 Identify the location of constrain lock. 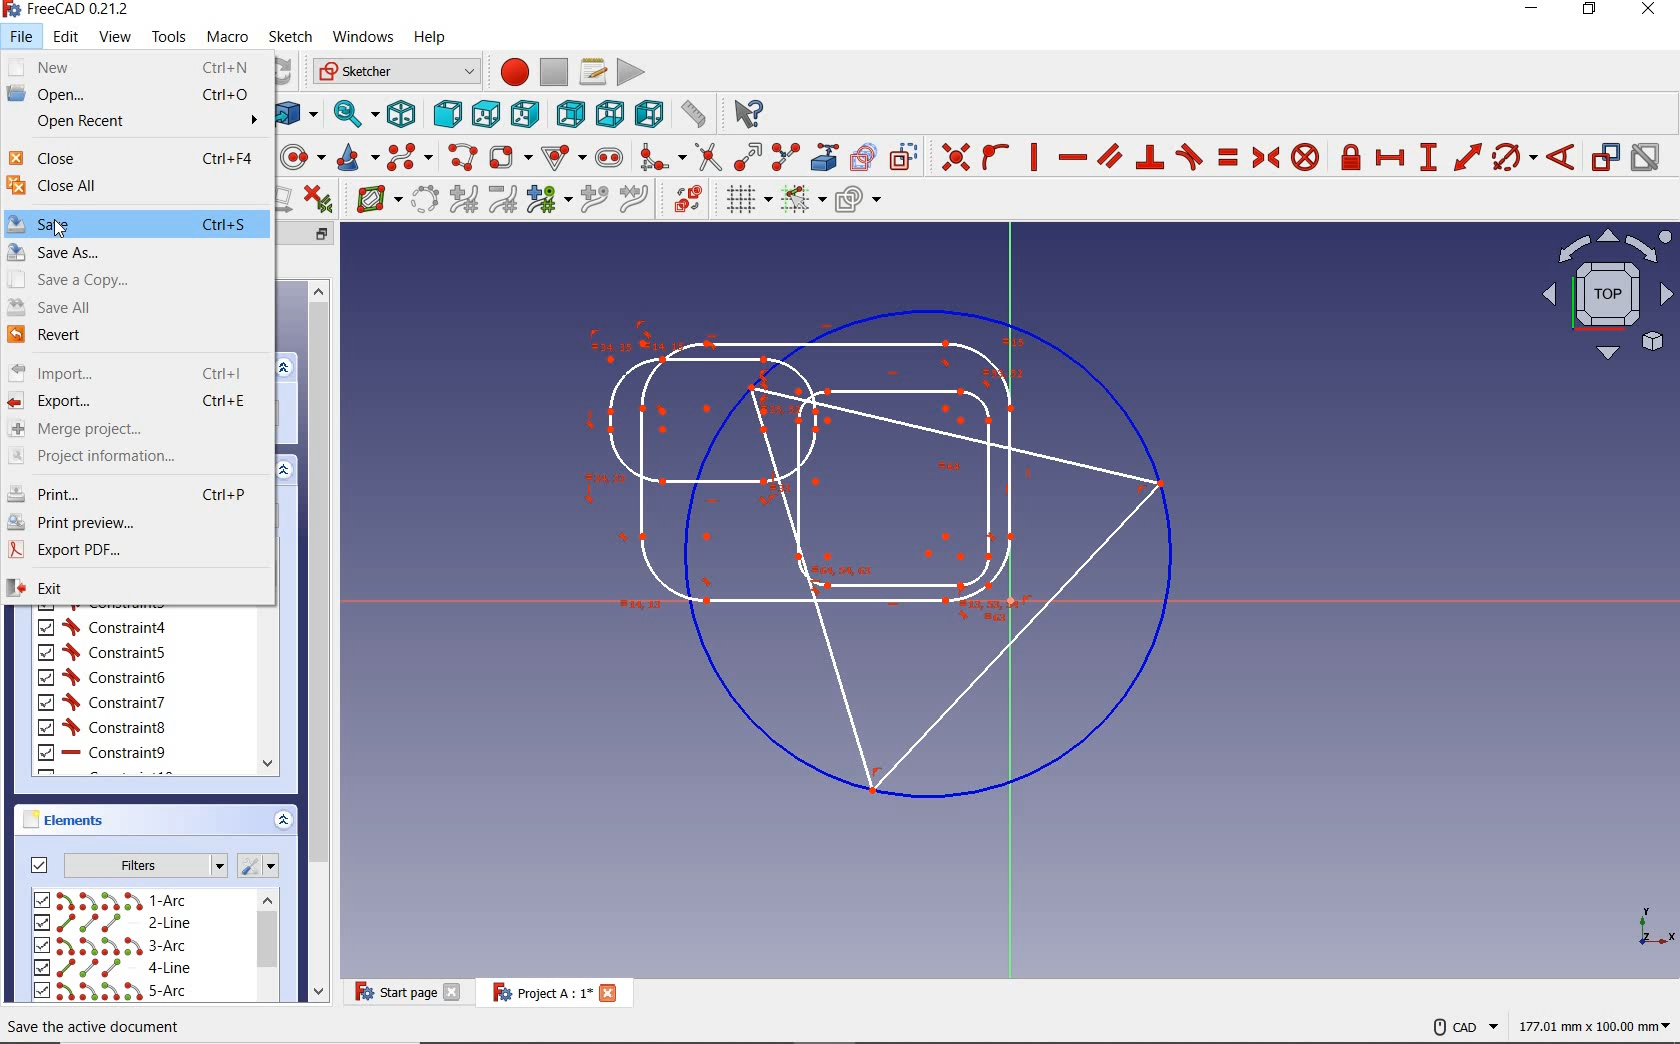
(1351, 159).